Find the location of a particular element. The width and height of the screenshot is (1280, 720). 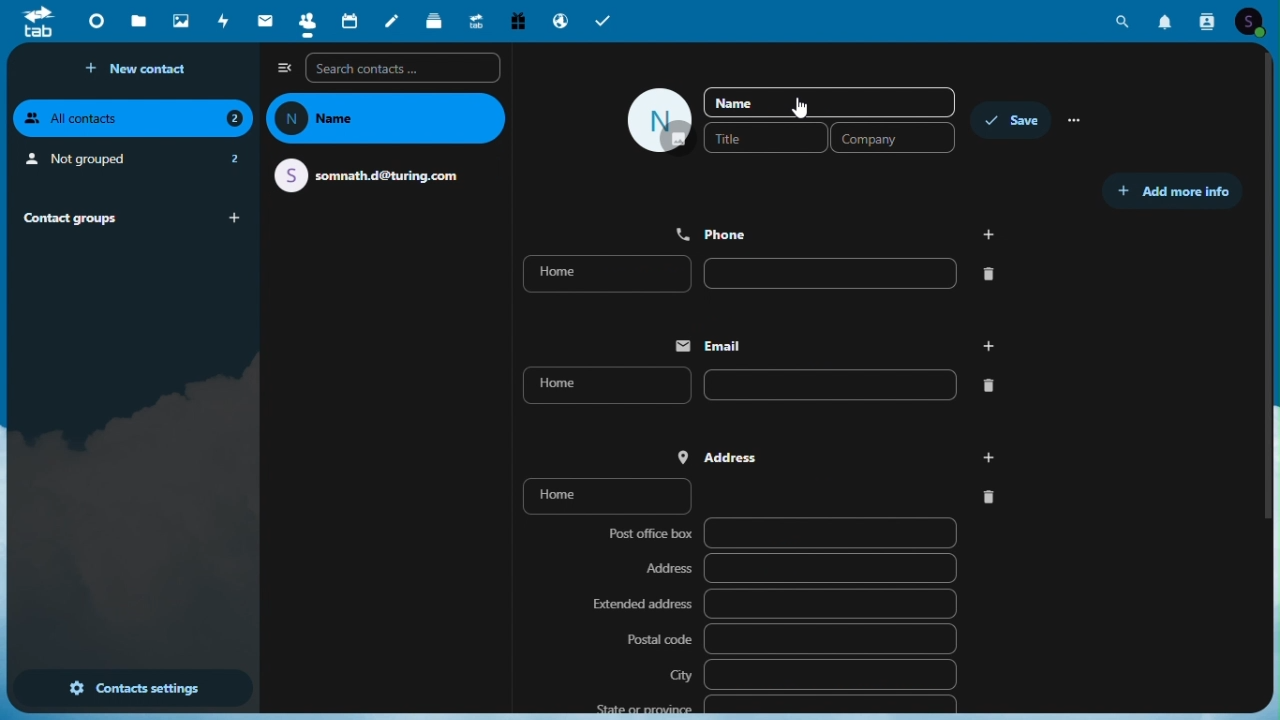

Files is located at coordinates (138, 24).